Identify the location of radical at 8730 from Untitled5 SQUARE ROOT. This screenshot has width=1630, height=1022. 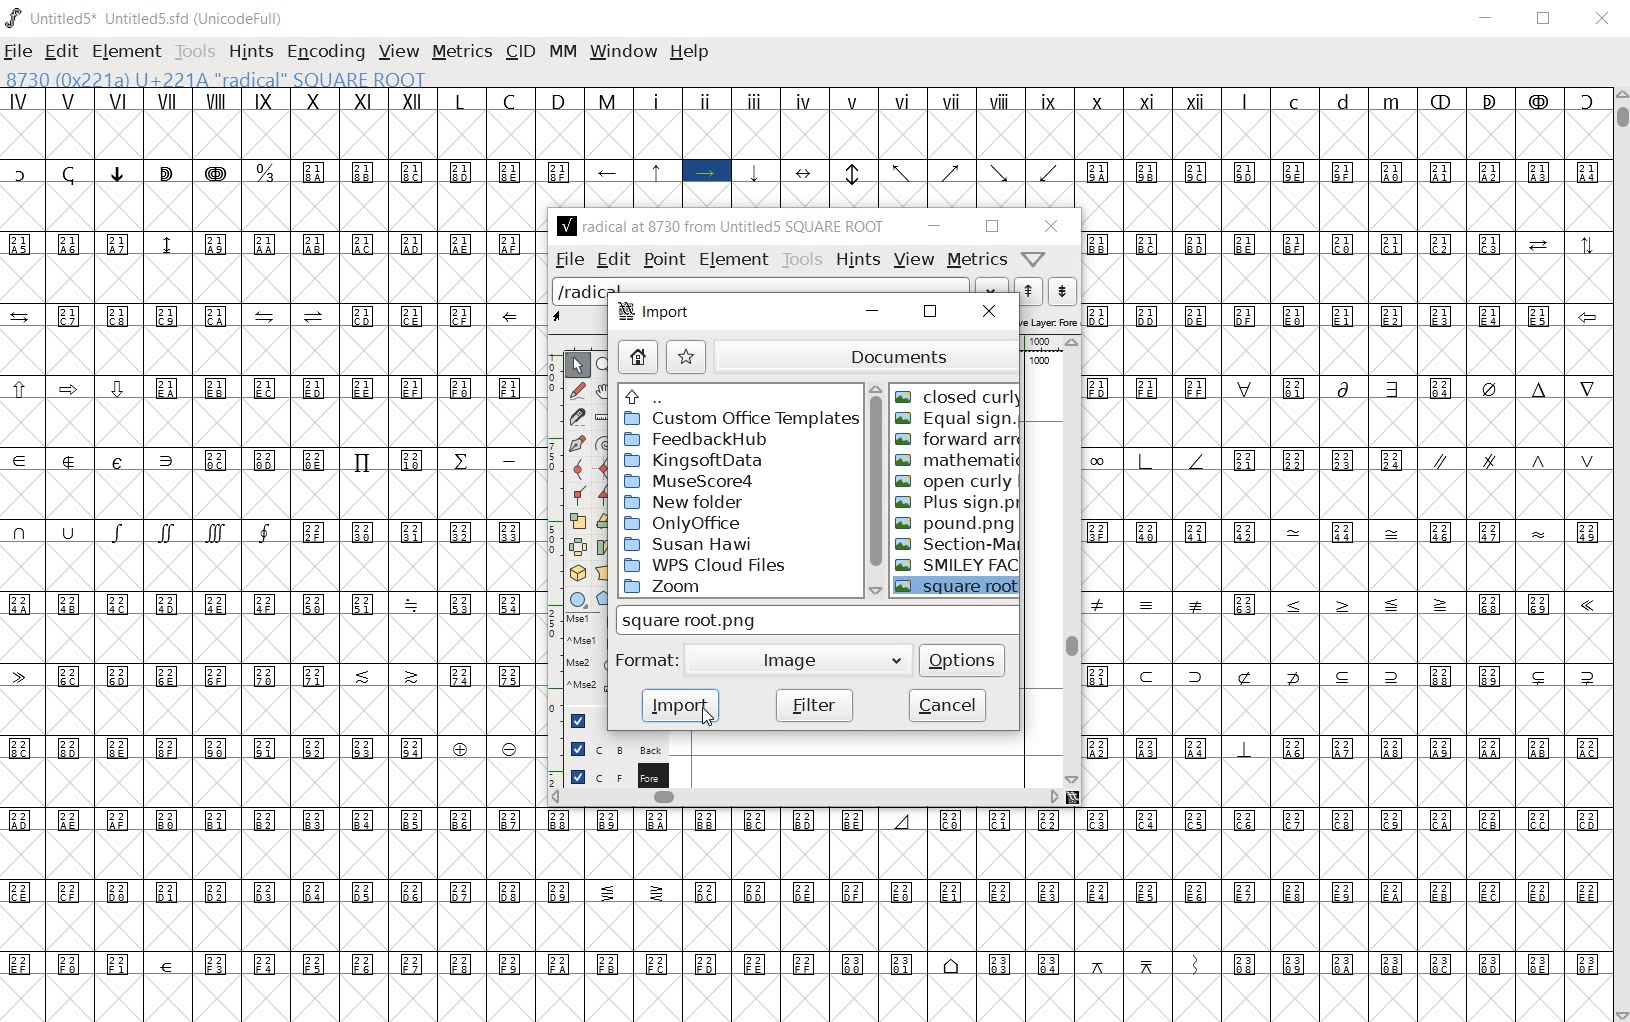
(720, 228).